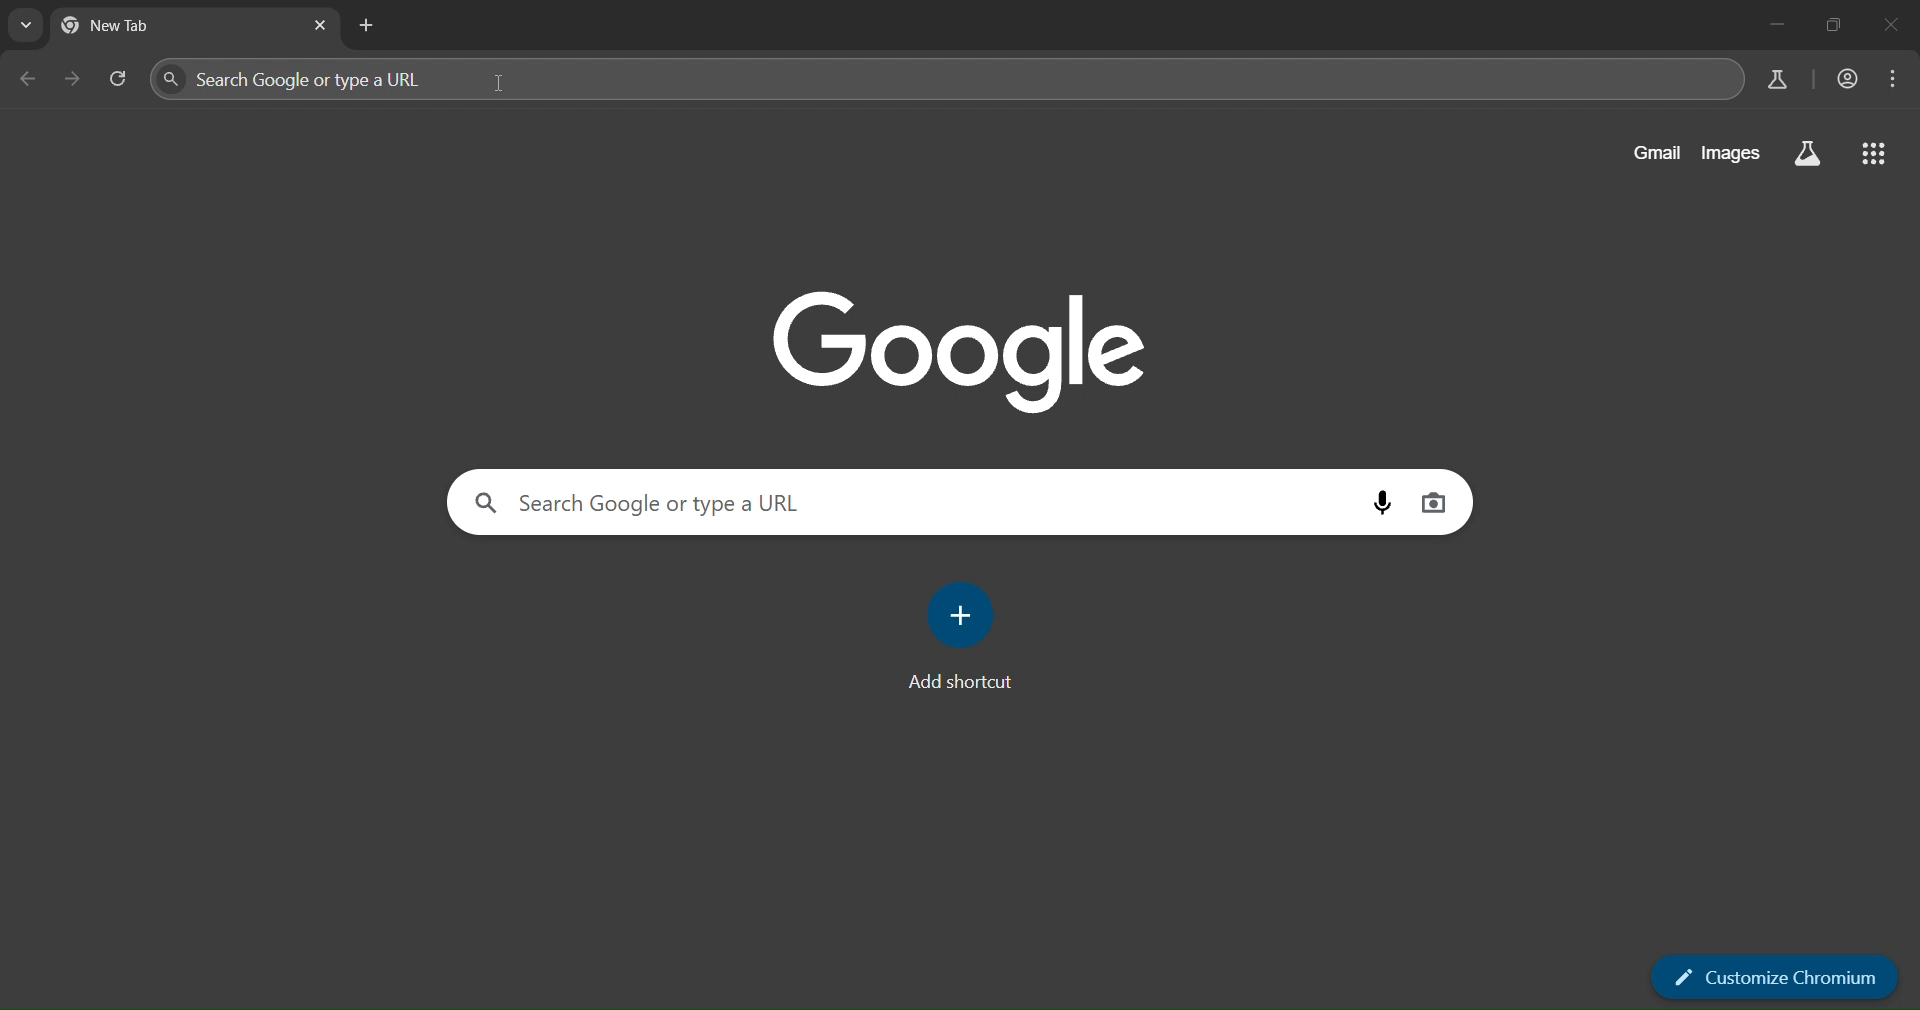 This screenshot has height=1010, width=1920. What do you see at coordinates (1775, 978) in the screenshot?
I see `customize chromium` at bounding box center [1775, 978].